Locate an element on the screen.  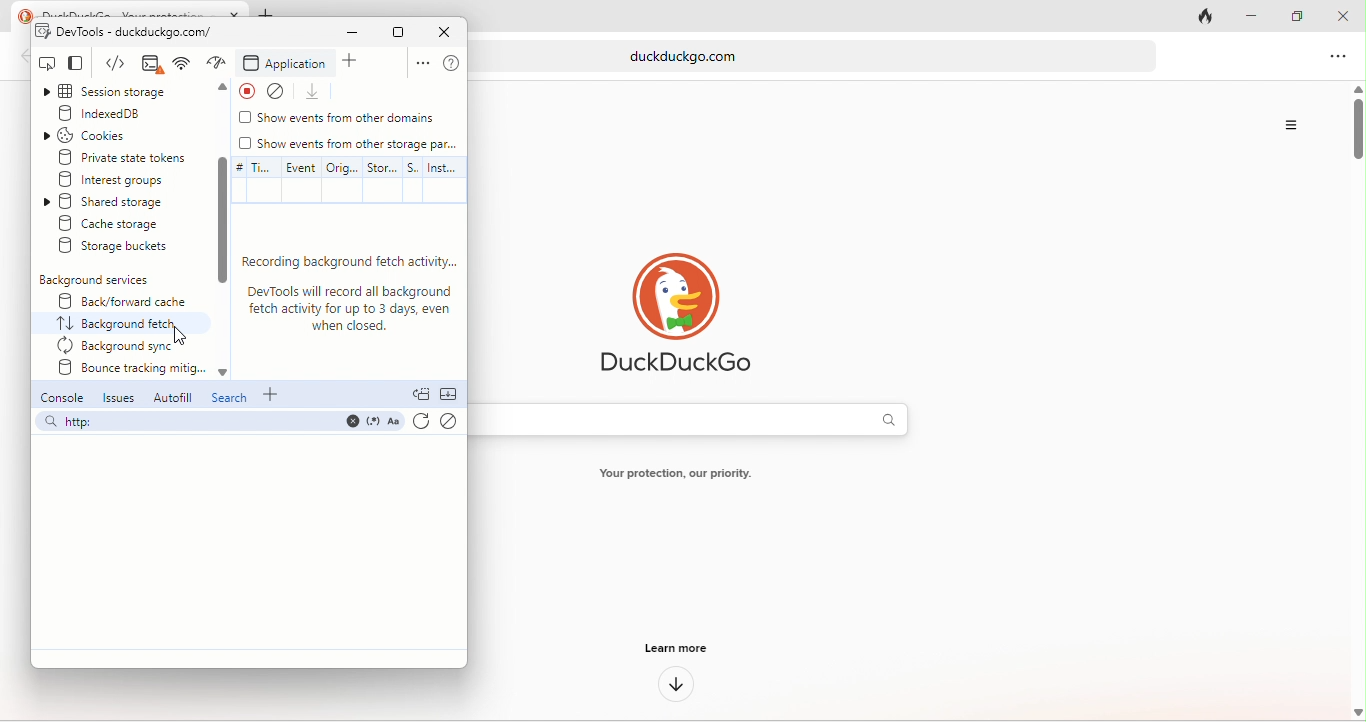
change view is located at coordinates (84, 65).